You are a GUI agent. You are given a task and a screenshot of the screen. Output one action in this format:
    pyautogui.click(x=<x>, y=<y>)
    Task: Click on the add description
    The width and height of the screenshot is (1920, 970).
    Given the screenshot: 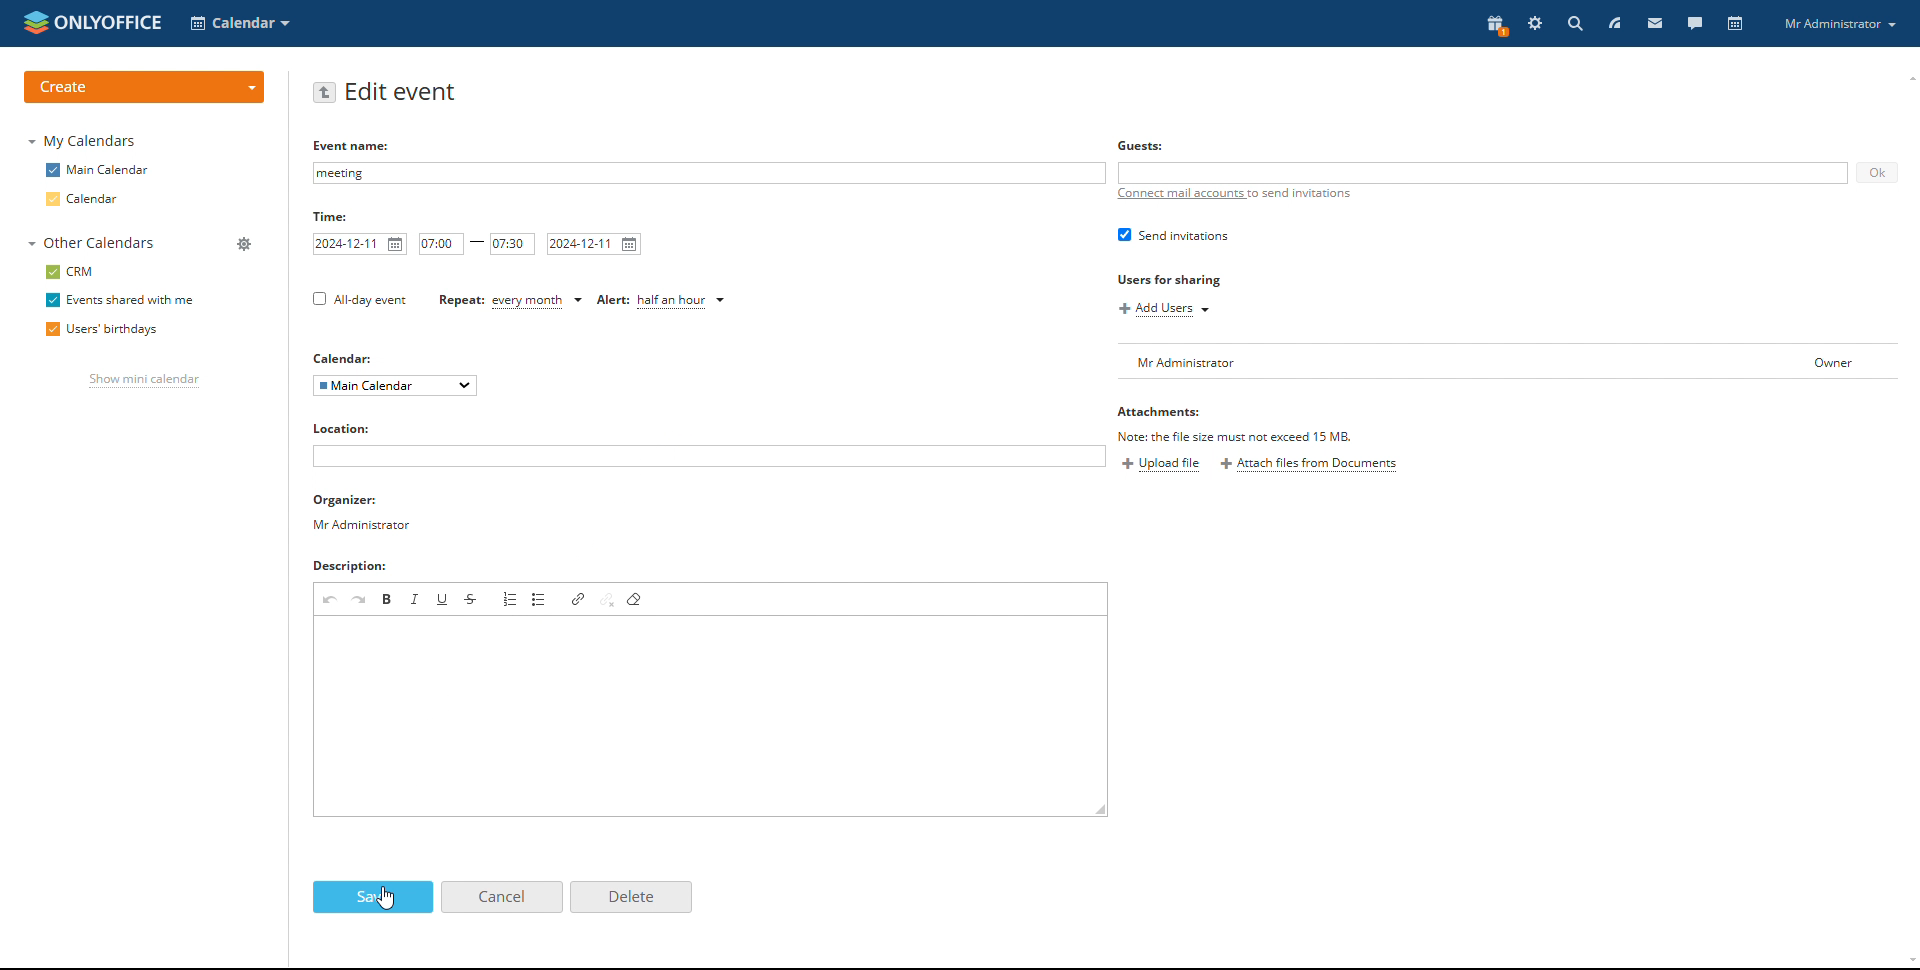 What is the action you would take?
    pyautogui.click(x=712, y=713)
    